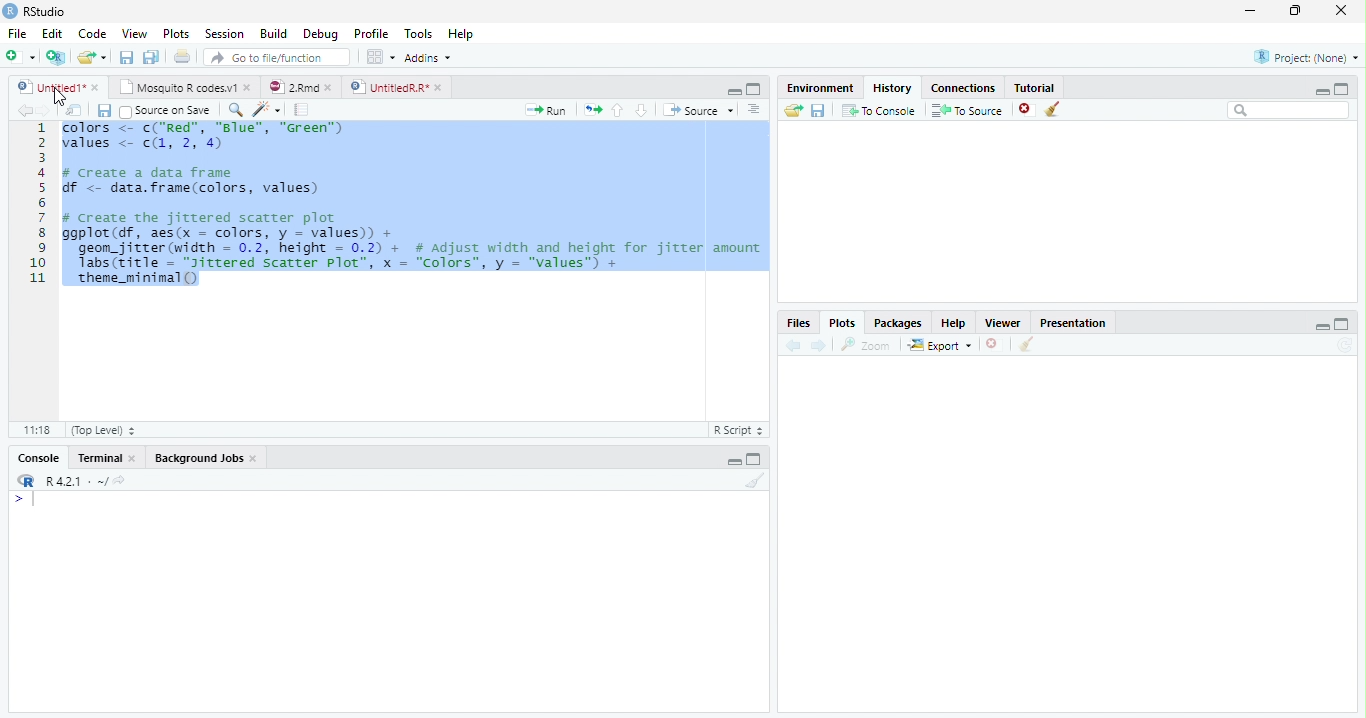 The height and width of the screenshot is (718, 1366). Describe the element at coordinates (428, 58) in the screenshot. I see `Addins` at that location.